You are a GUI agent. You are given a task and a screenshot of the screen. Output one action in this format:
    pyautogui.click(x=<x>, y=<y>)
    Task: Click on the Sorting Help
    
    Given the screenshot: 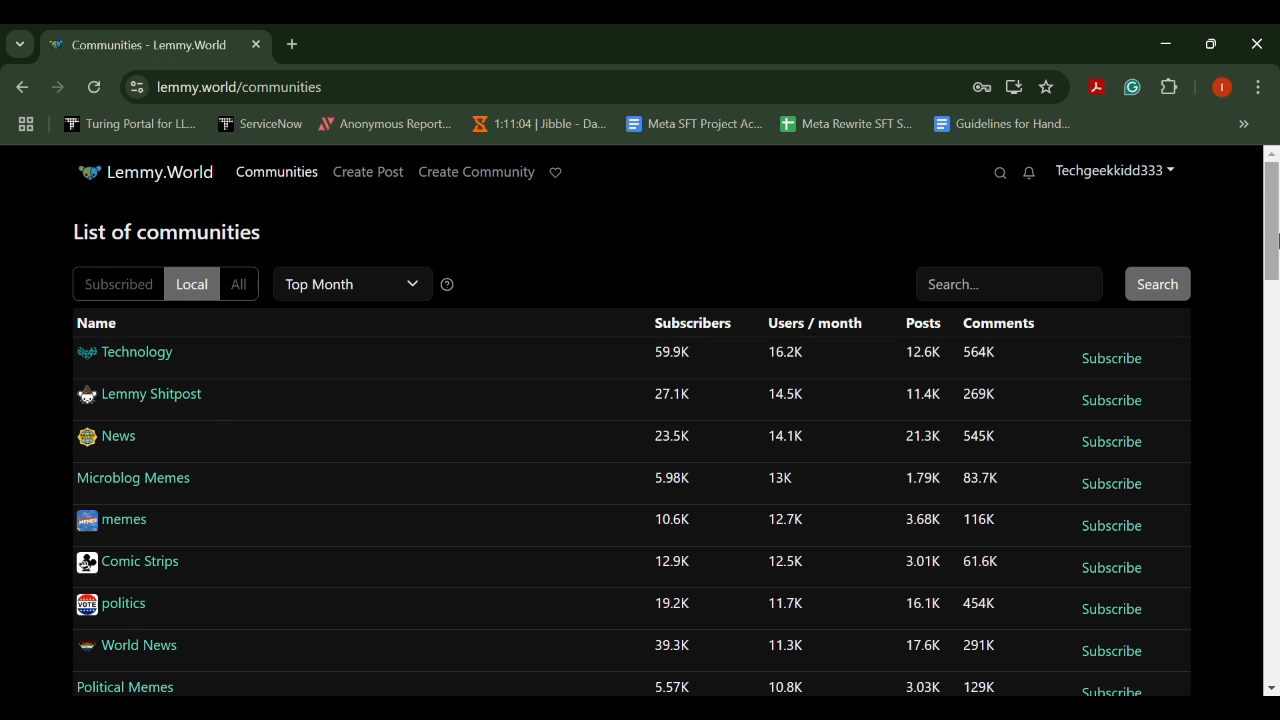 What is the action you would take?
    pyautogui.click(x=448, y=284)
    